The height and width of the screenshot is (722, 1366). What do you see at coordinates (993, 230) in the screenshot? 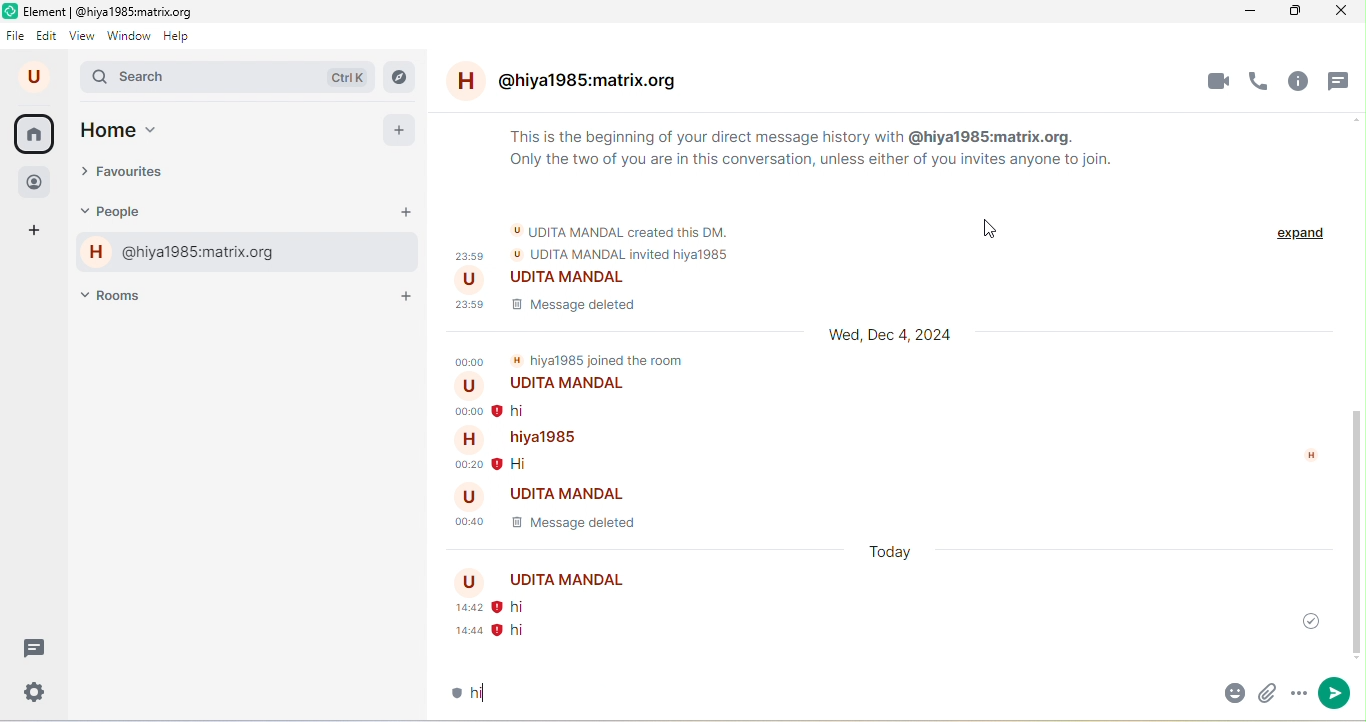
I see `cursor` at bounding box center [993, 230].